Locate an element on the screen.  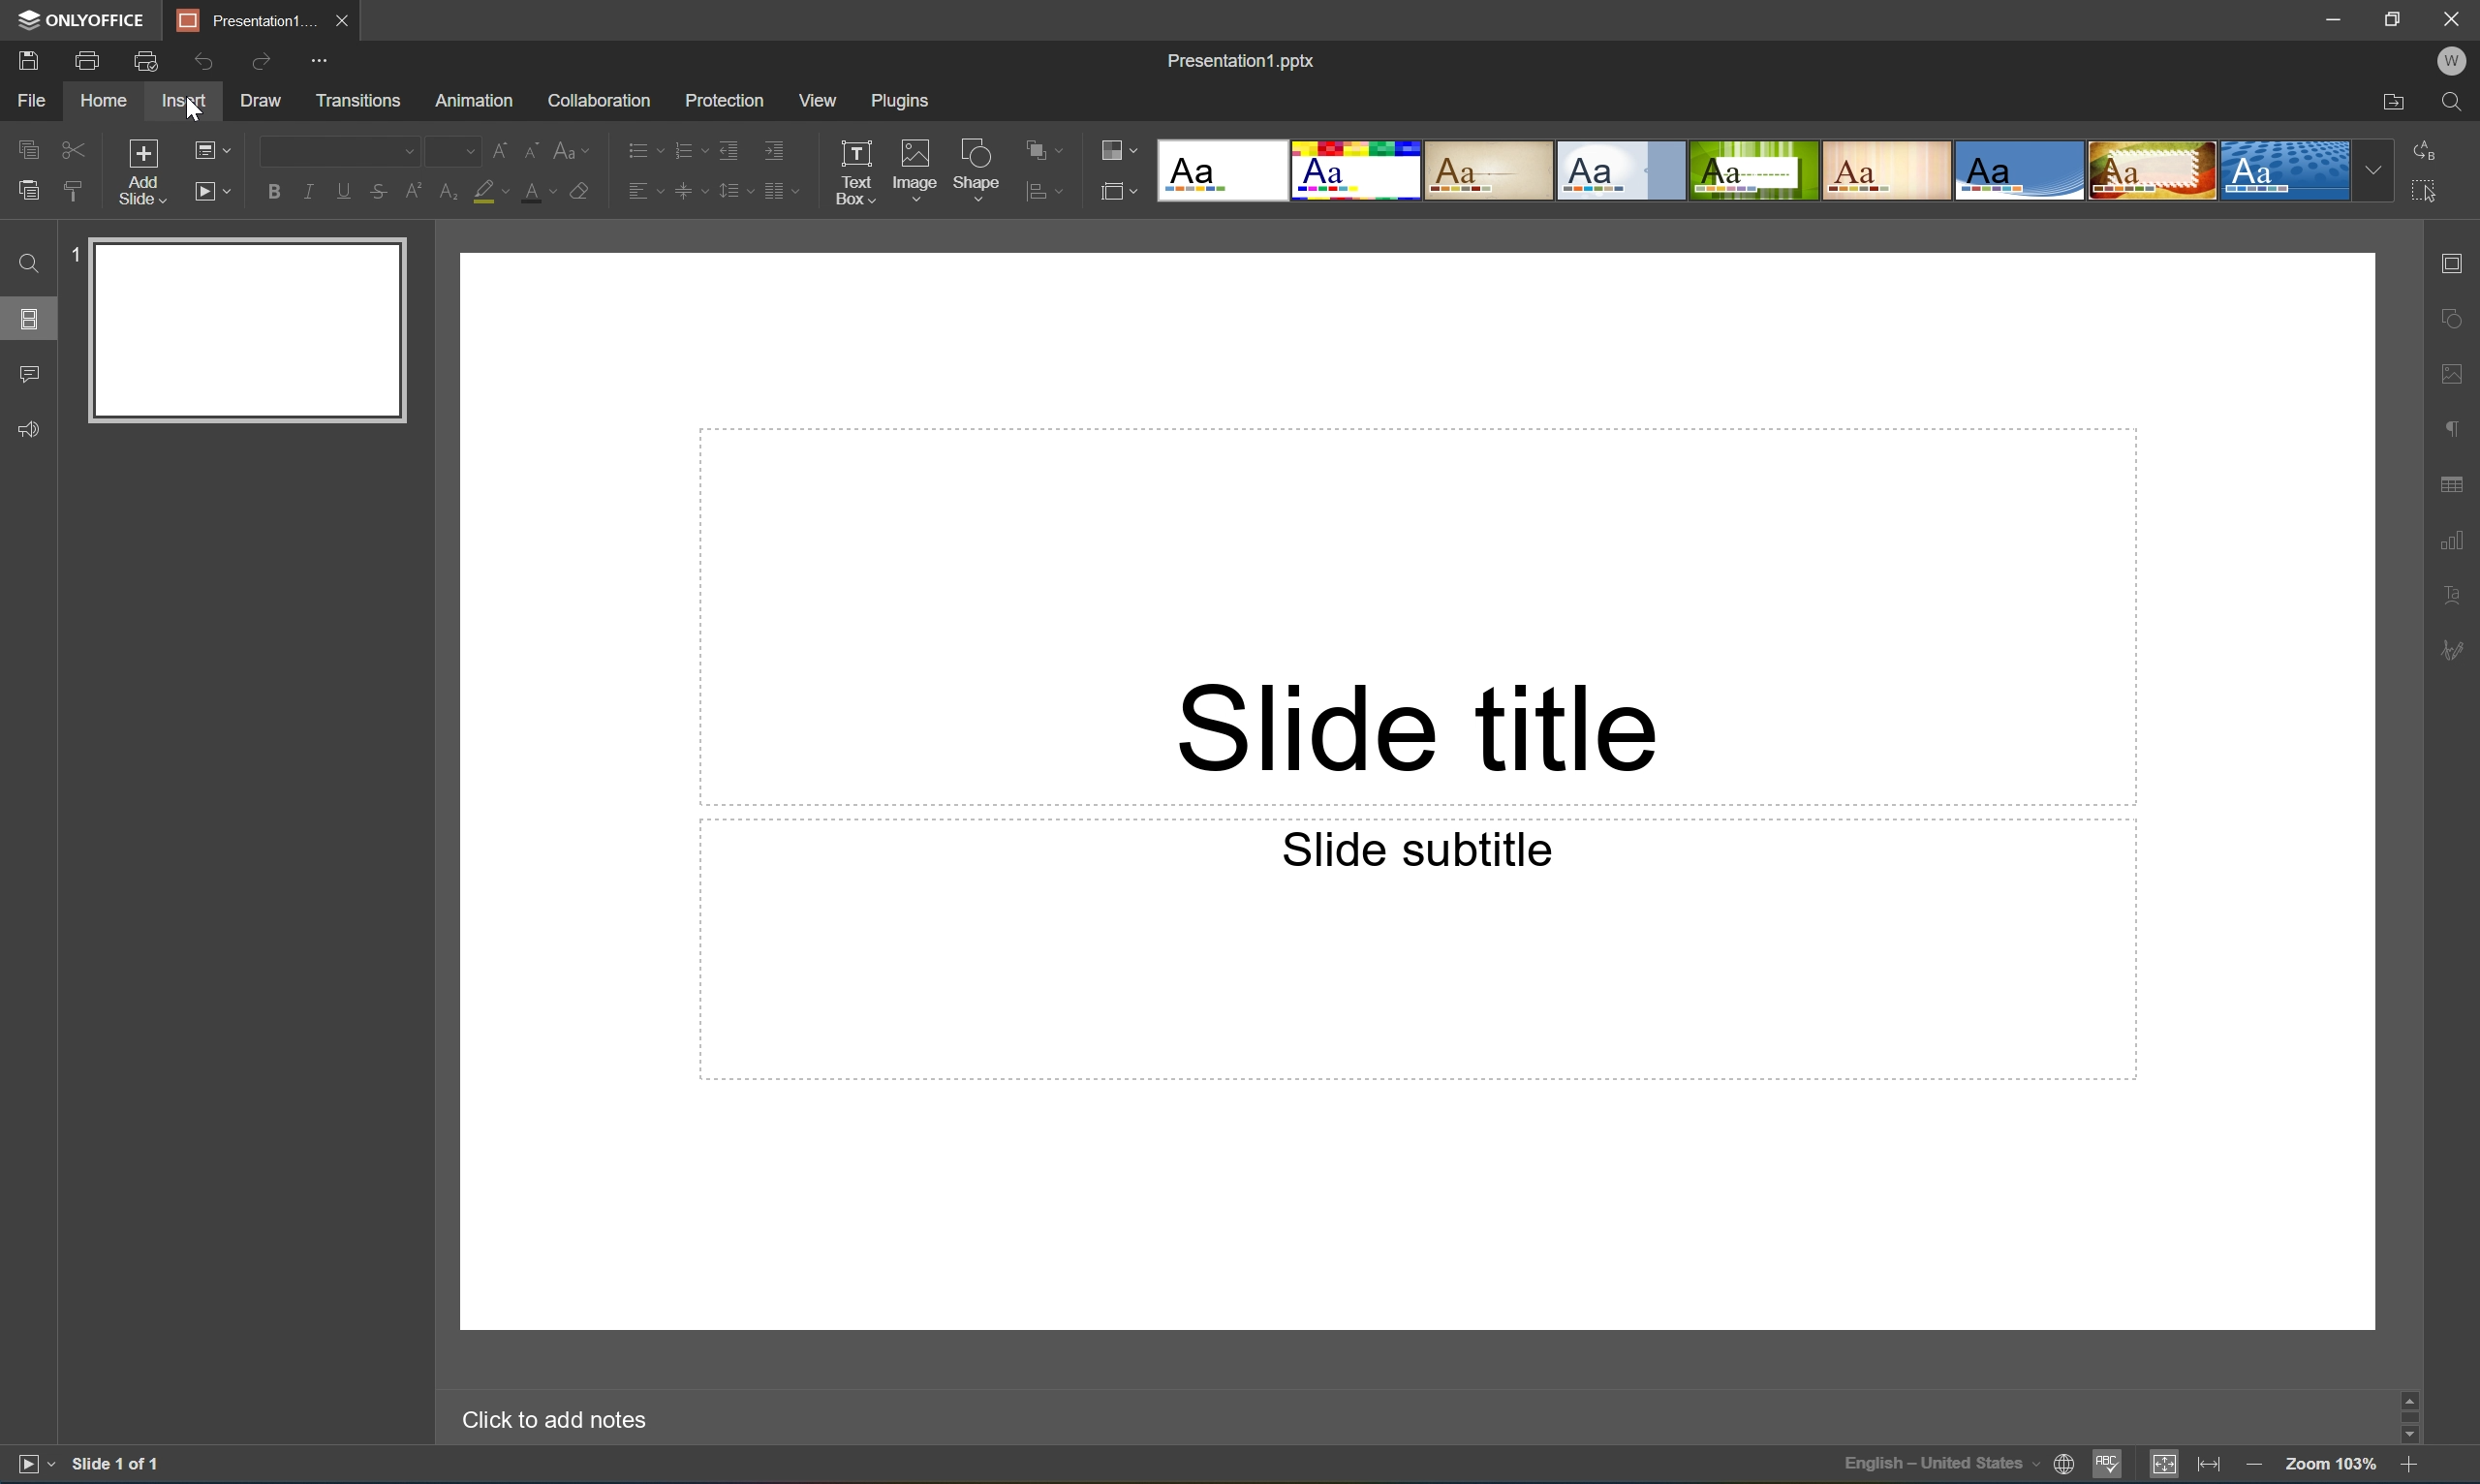
Start slideshow is located at coordinates (209, 192).